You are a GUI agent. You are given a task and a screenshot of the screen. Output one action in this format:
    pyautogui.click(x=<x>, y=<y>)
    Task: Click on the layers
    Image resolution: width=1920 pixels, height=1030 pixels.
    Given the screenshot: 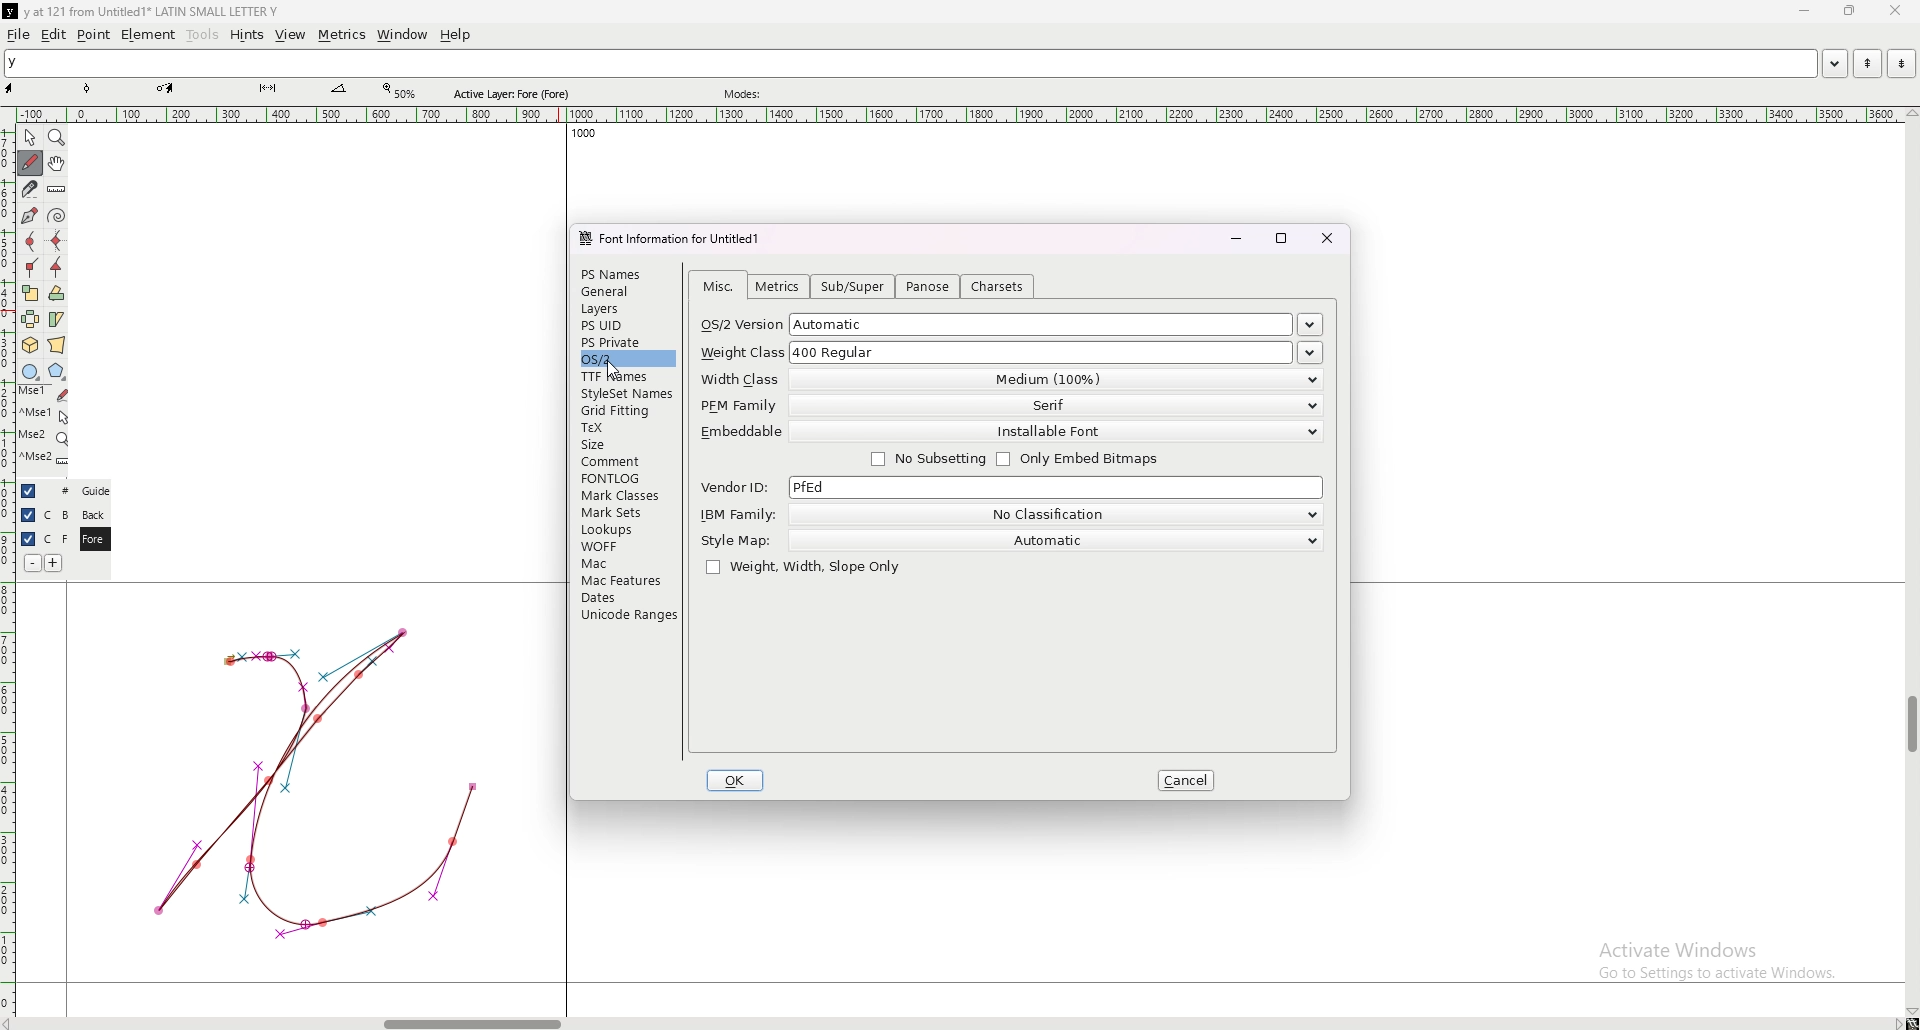 What is the action you would take?
    pyautogui.click(x=625, y=309)
    